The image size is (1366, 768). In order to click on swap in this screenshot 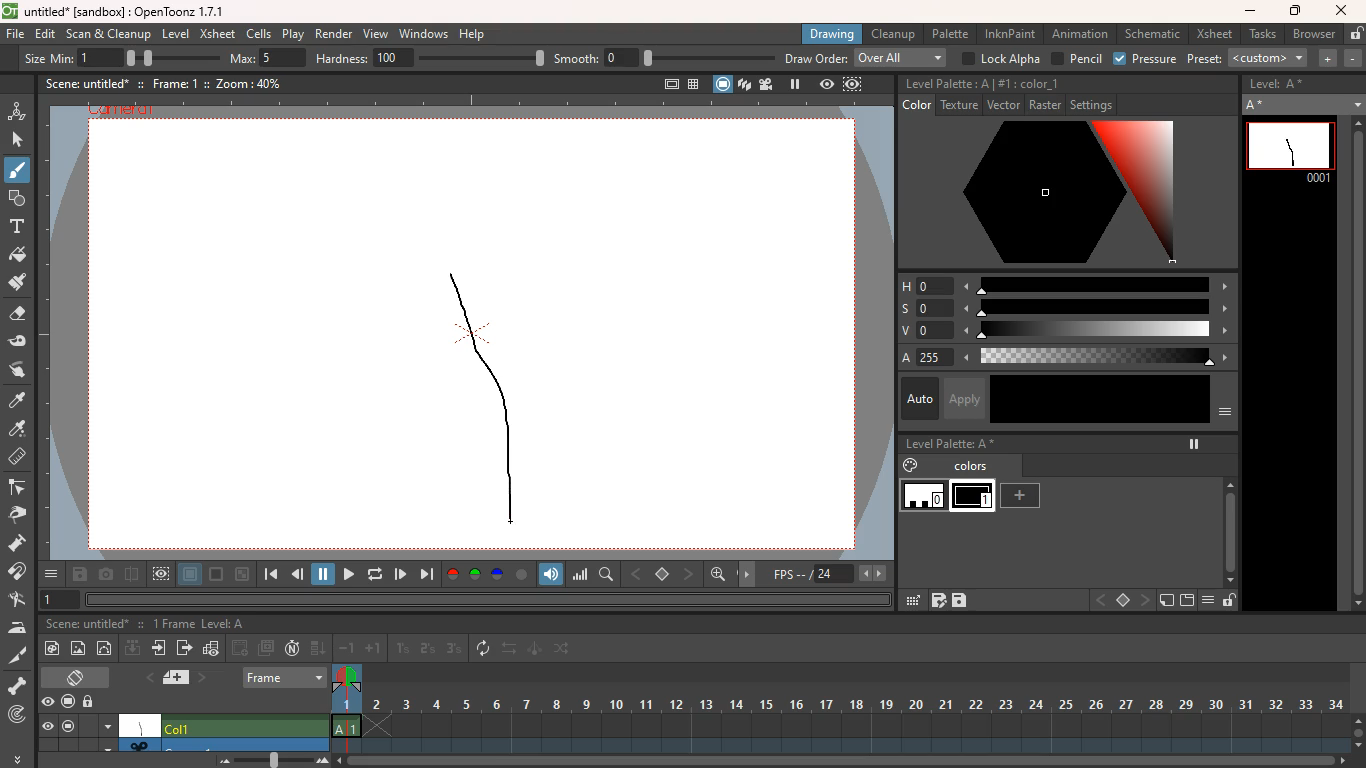, I will do `click(511, 650)`.